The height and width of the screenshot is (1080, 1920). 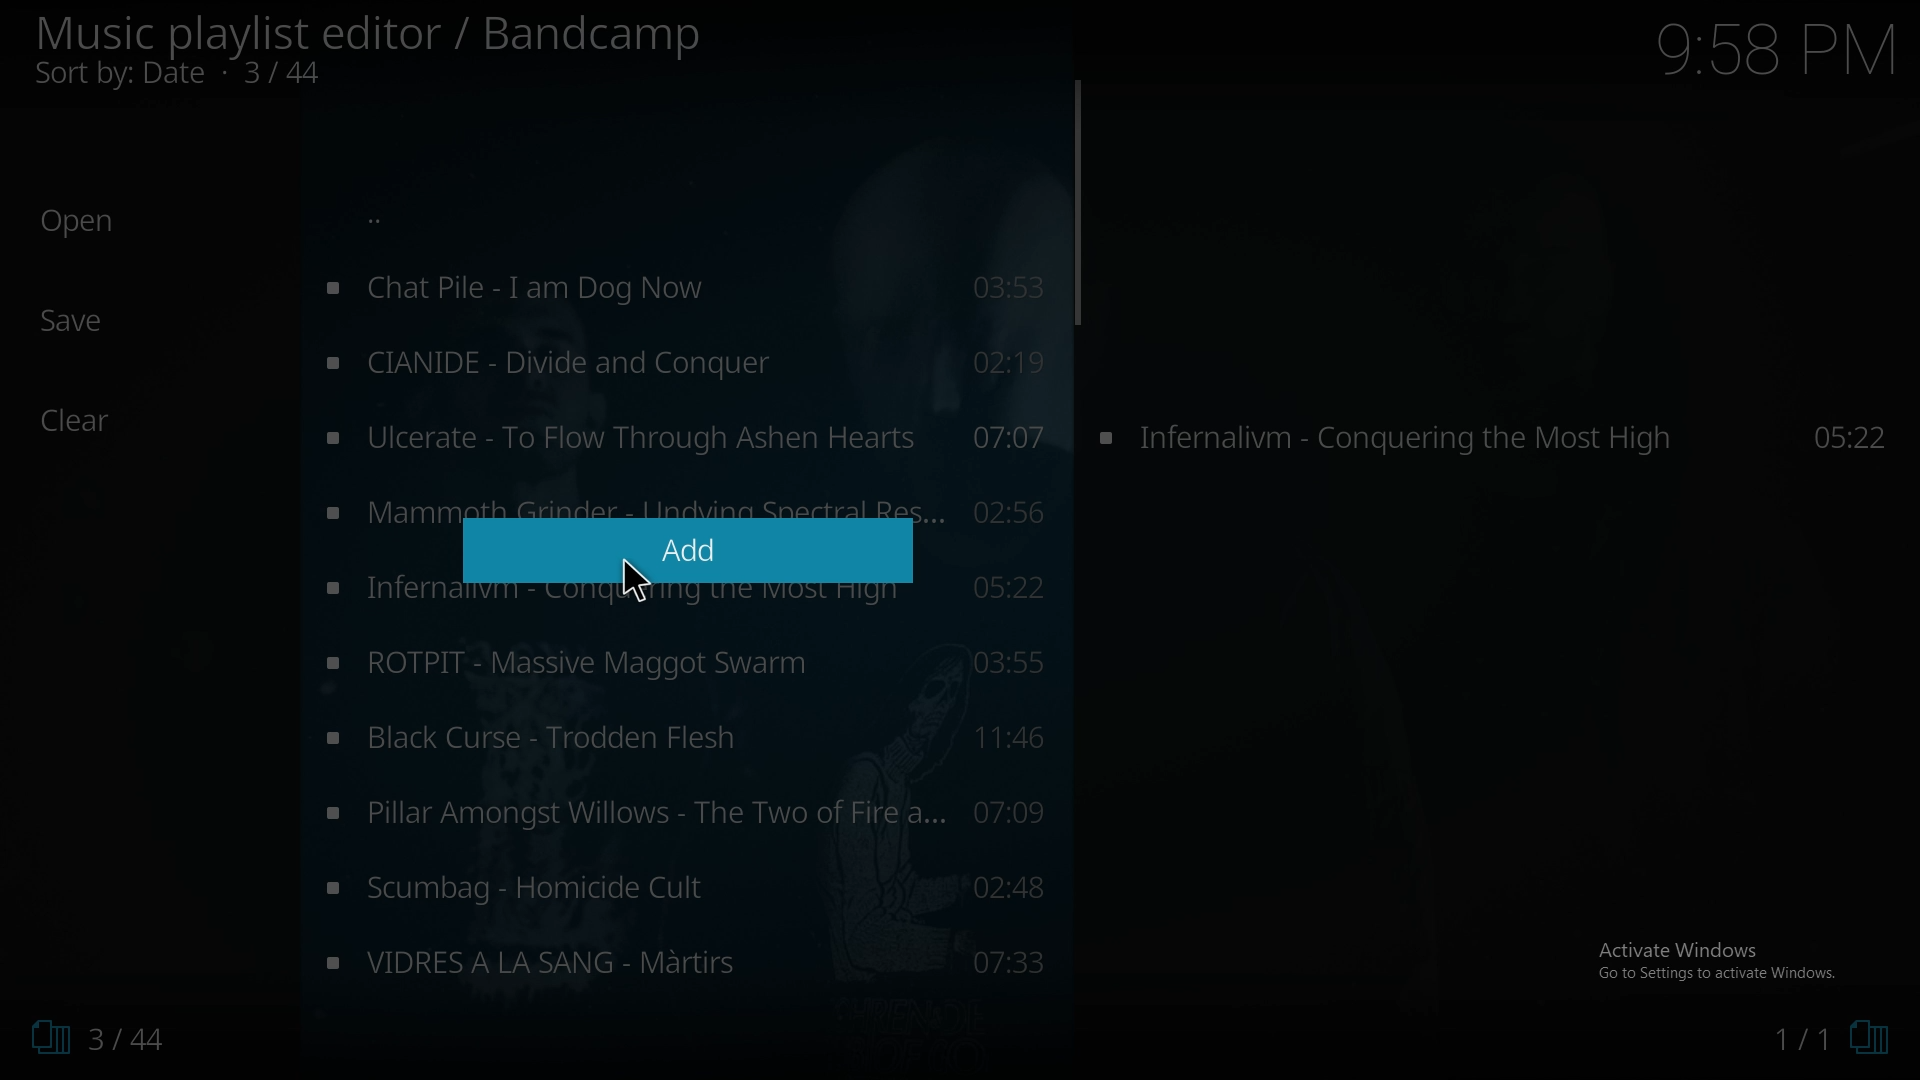 I want to click on Save, so click(x=75, y=321).